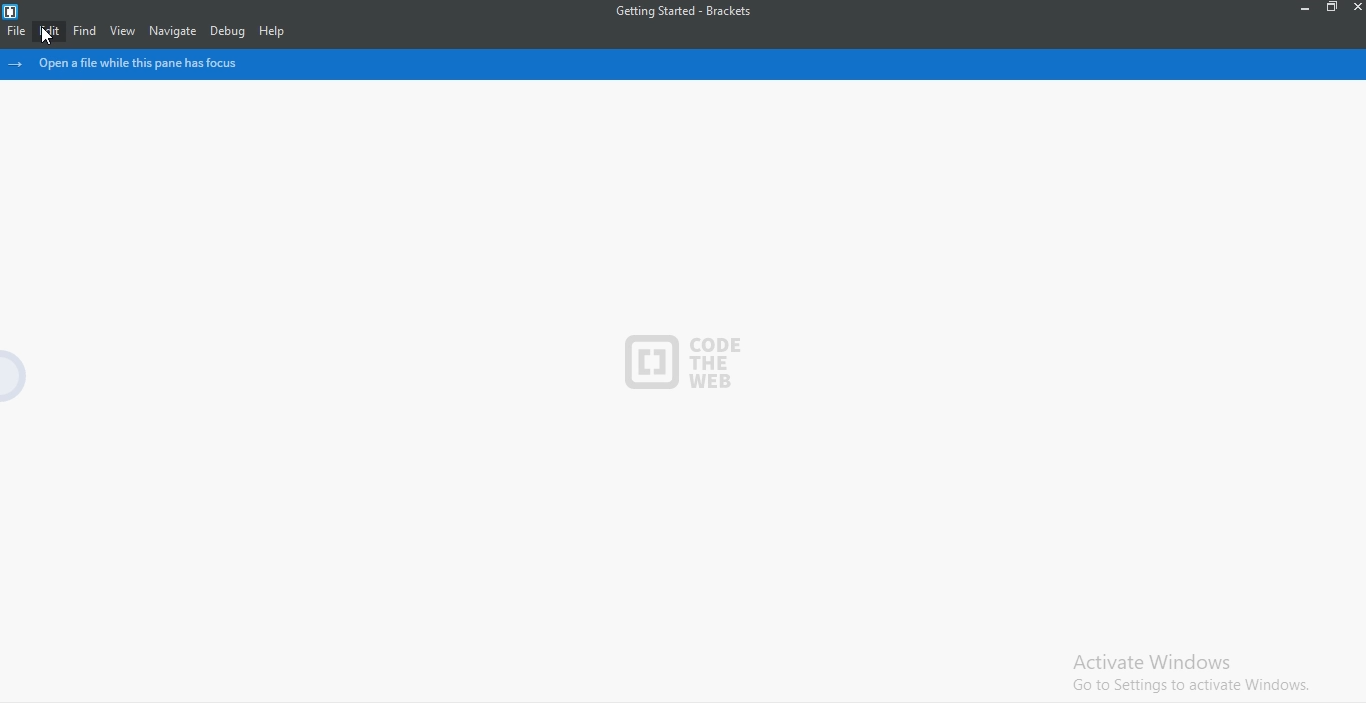  I want to click on hide menu, so click(17, 375).